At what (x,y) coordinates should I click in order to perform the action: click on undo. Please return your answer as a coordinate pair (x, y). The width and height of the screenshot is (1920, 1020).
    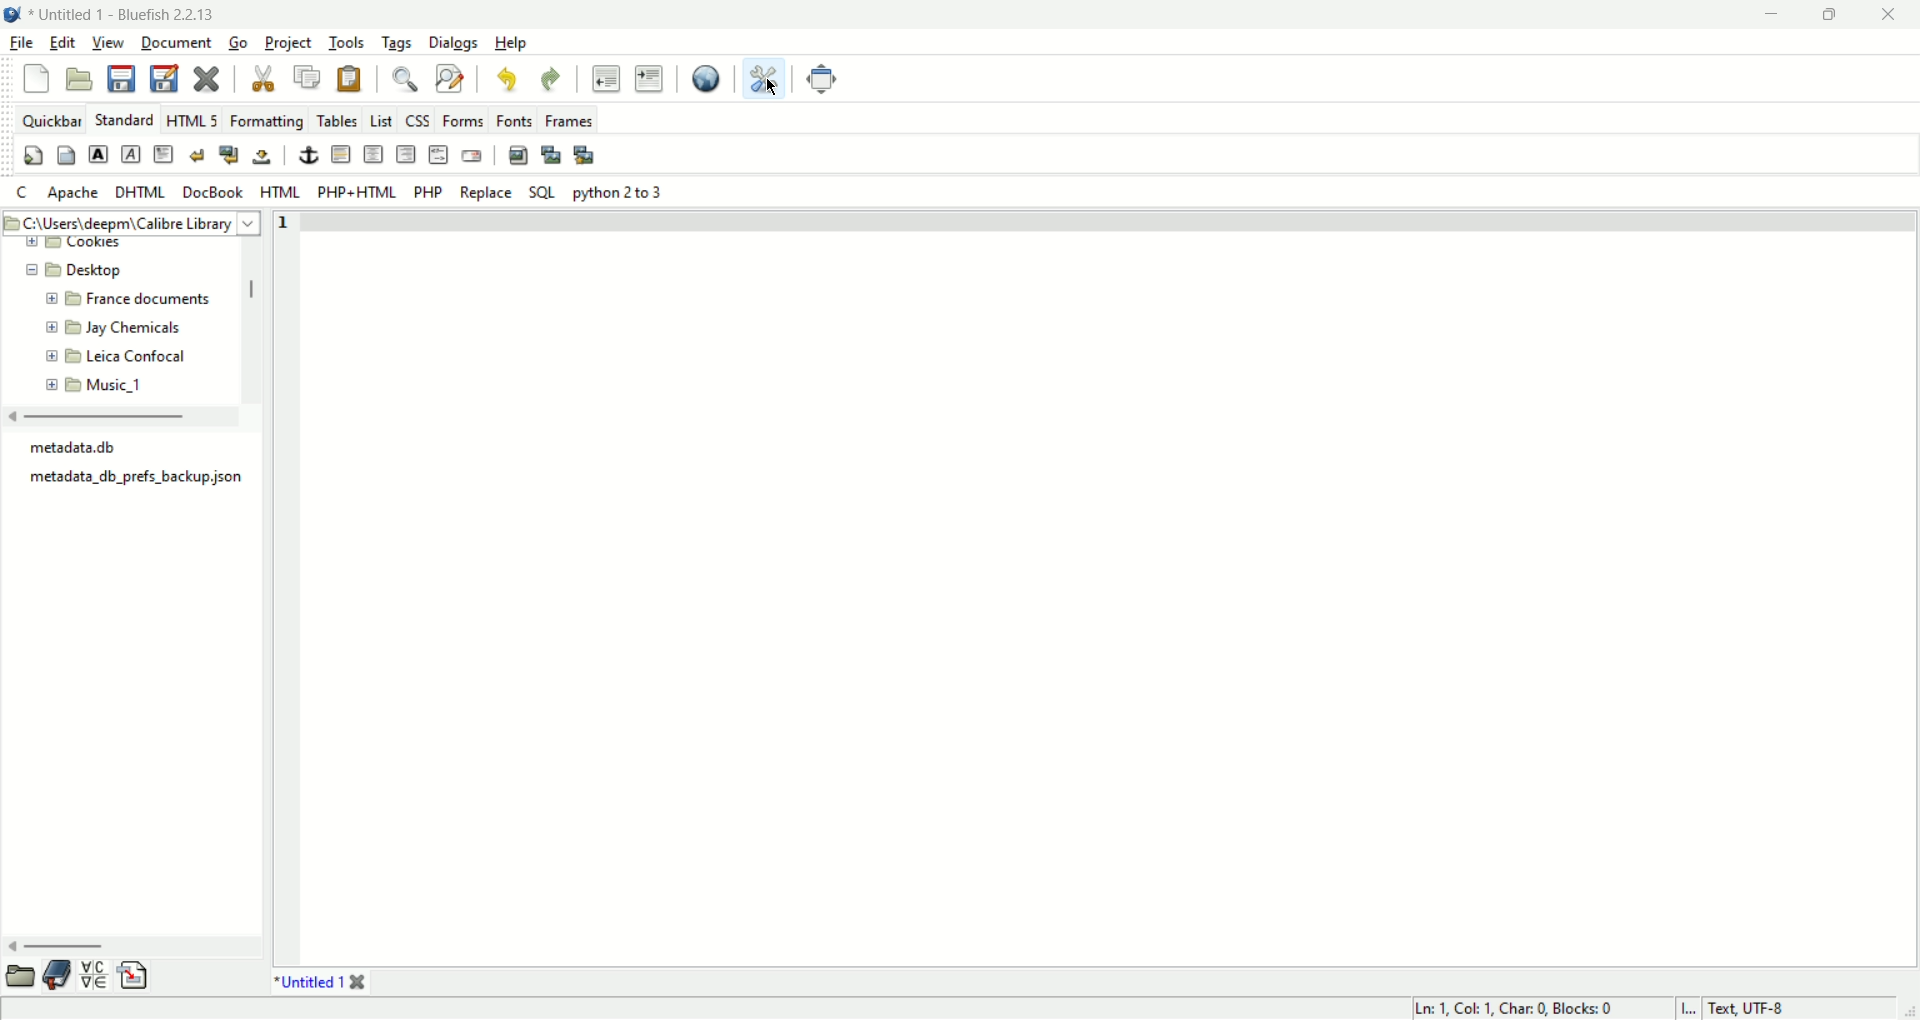
    Looking at the image, I should click on (551, 81).